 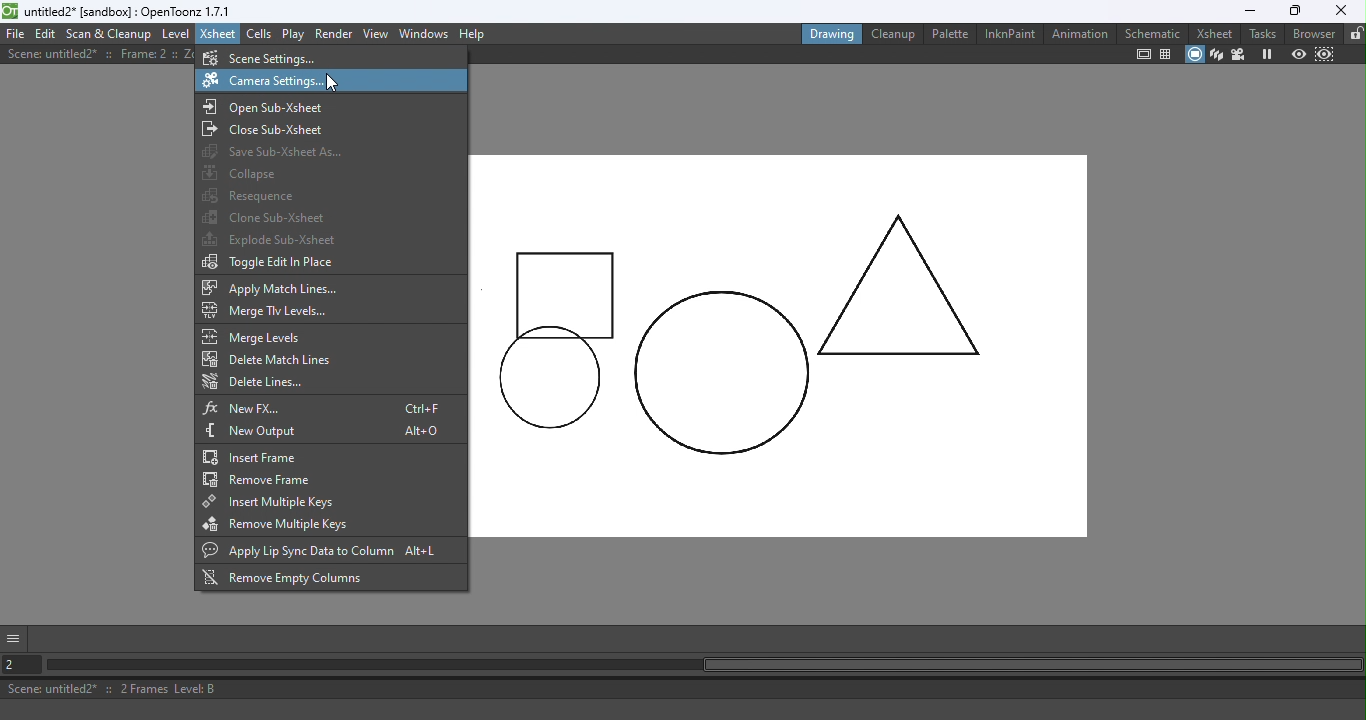 I want to click on Horizontal scroll bar, so click(x=704, y=666).